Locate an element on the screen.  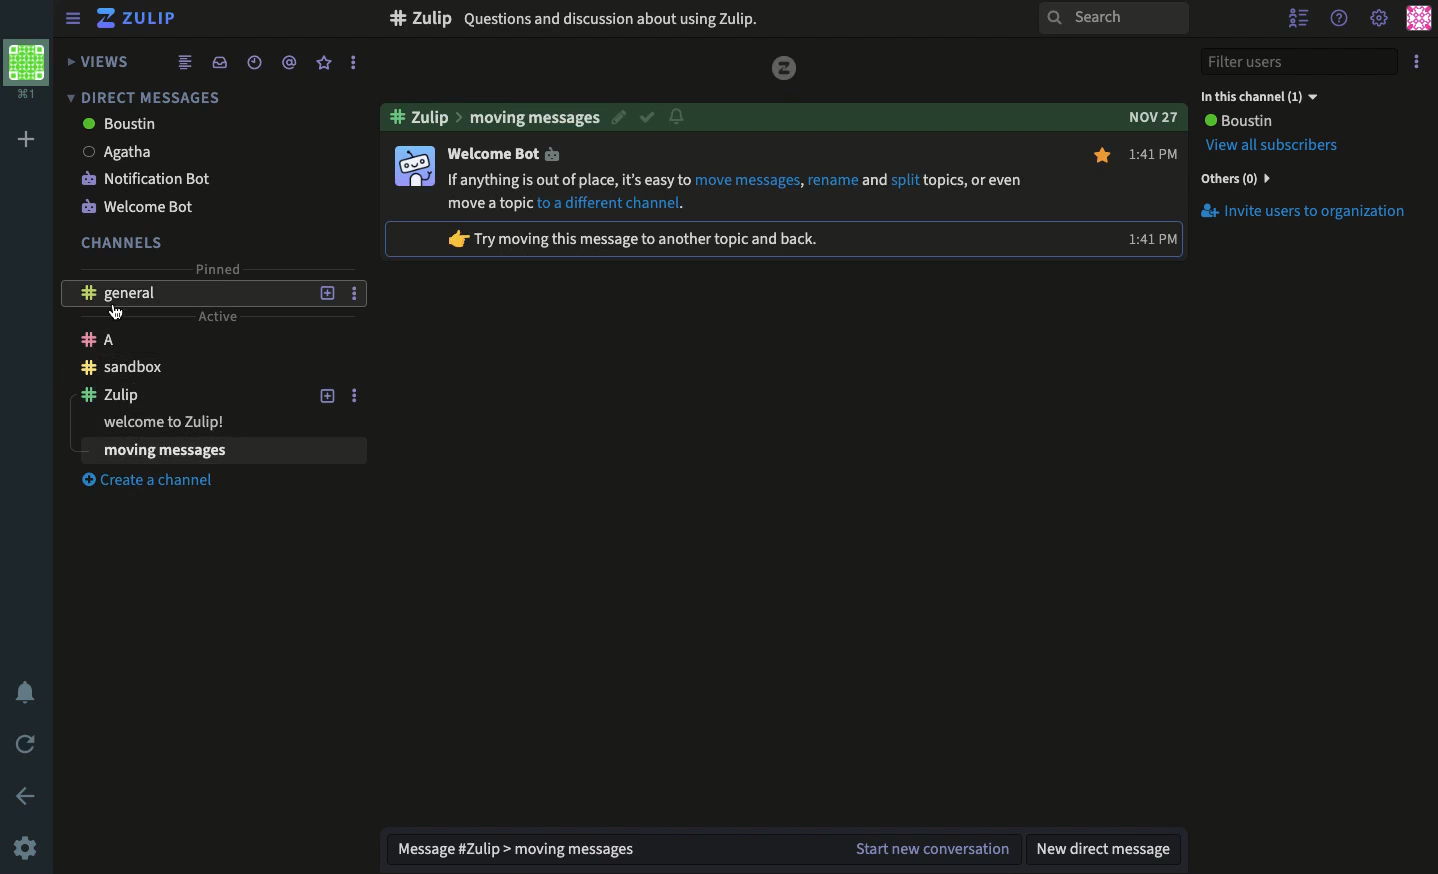
welcome bot is located at coordinates (503, 153).